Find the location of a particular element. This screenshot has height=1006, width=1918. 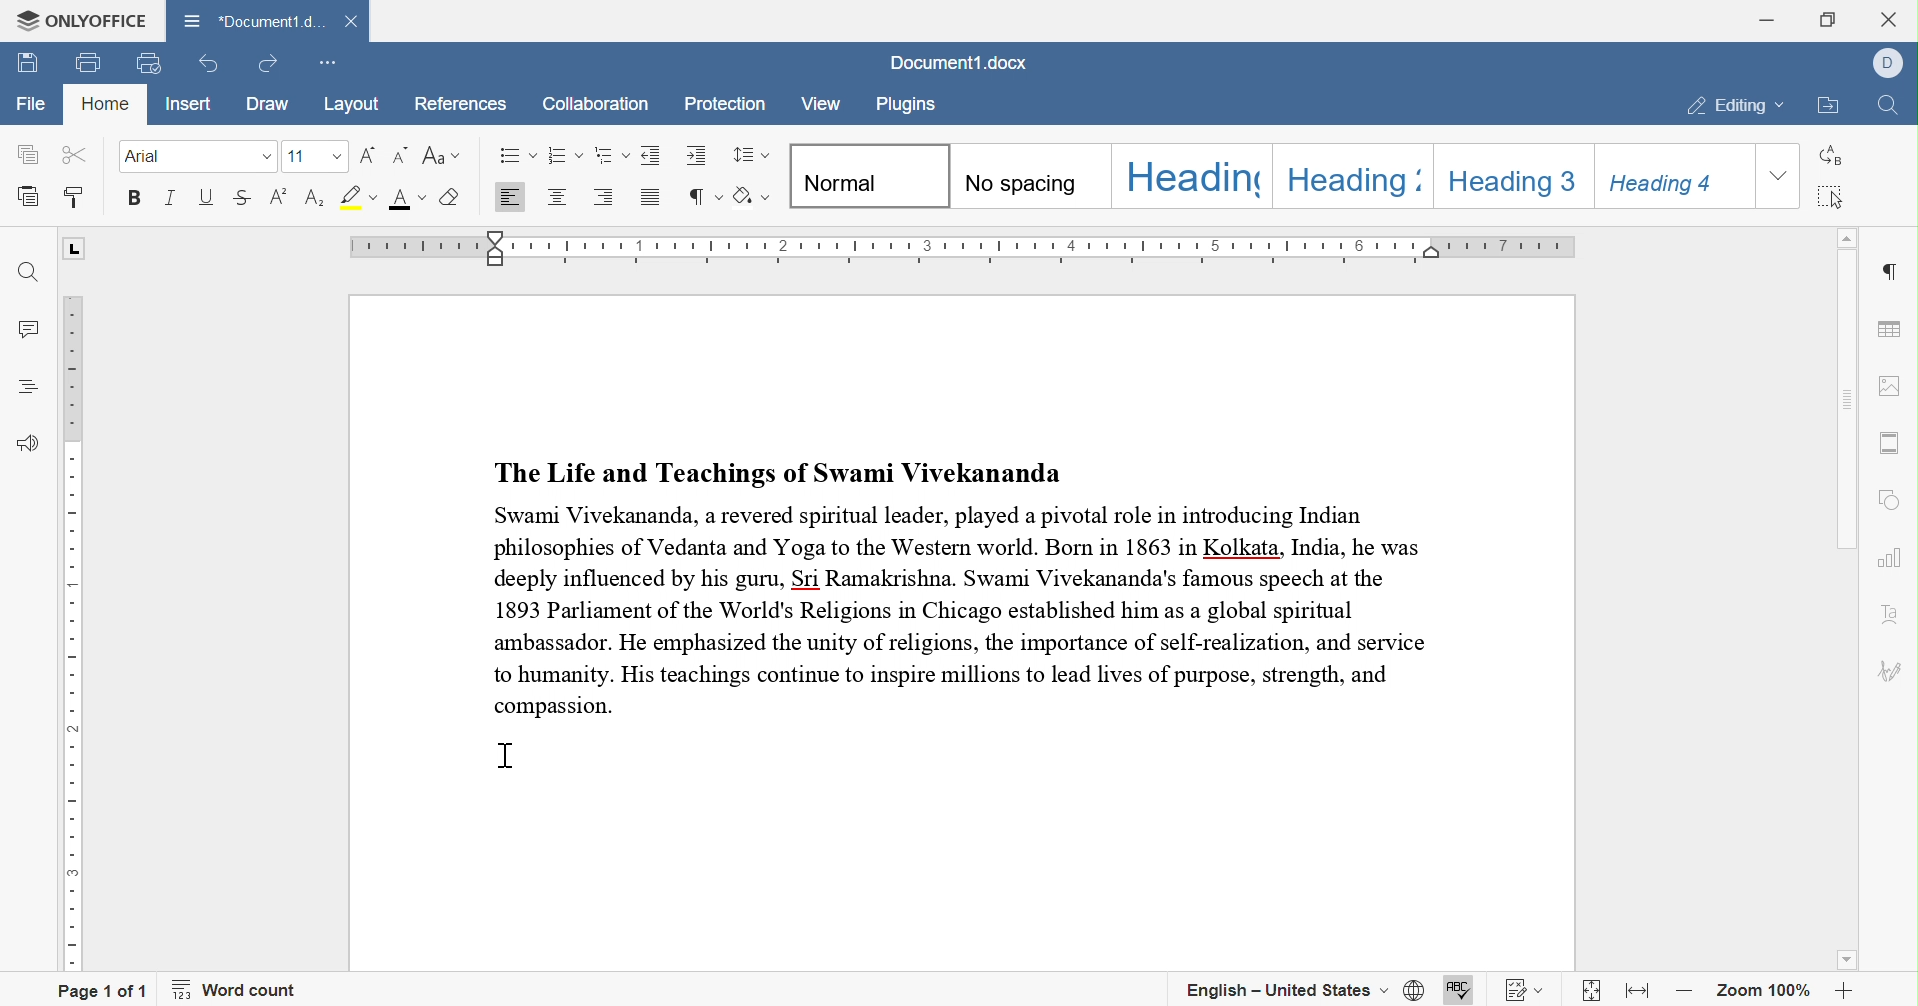

feedback and support is located at coordinates (30, 445).